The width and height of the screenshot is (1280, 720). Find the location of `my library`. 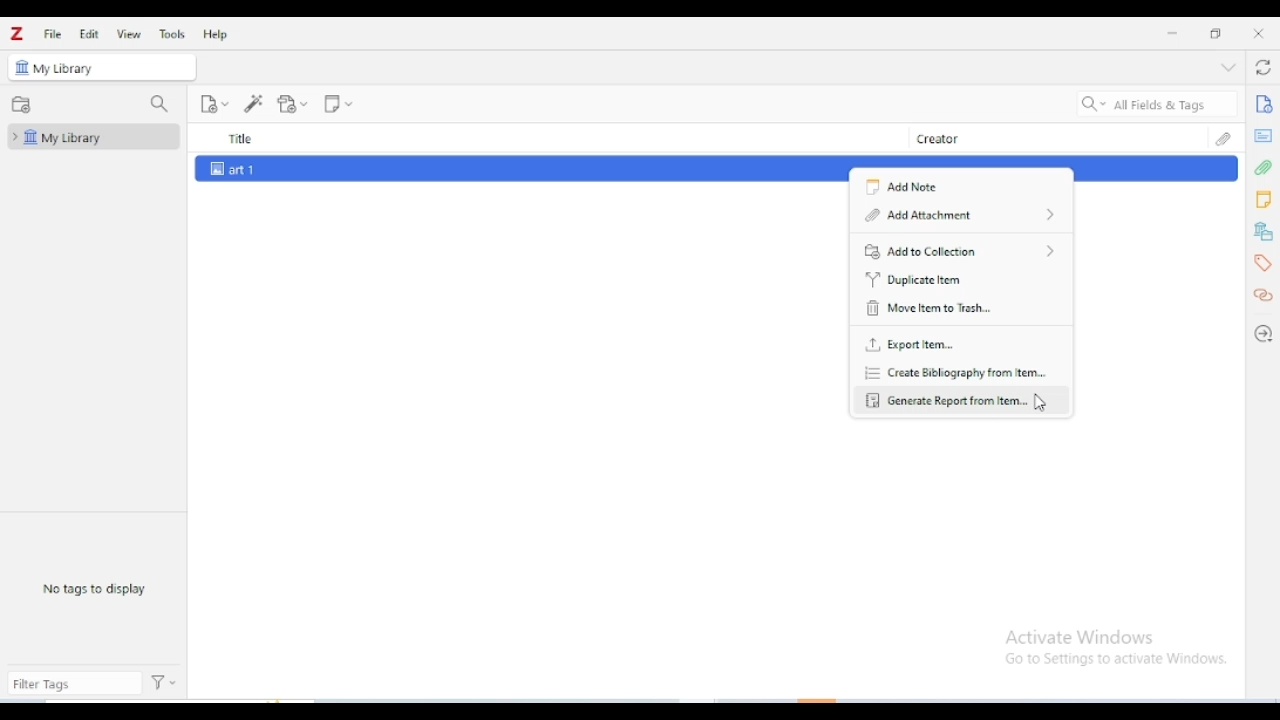

my library is located at coordinates (94, 136).